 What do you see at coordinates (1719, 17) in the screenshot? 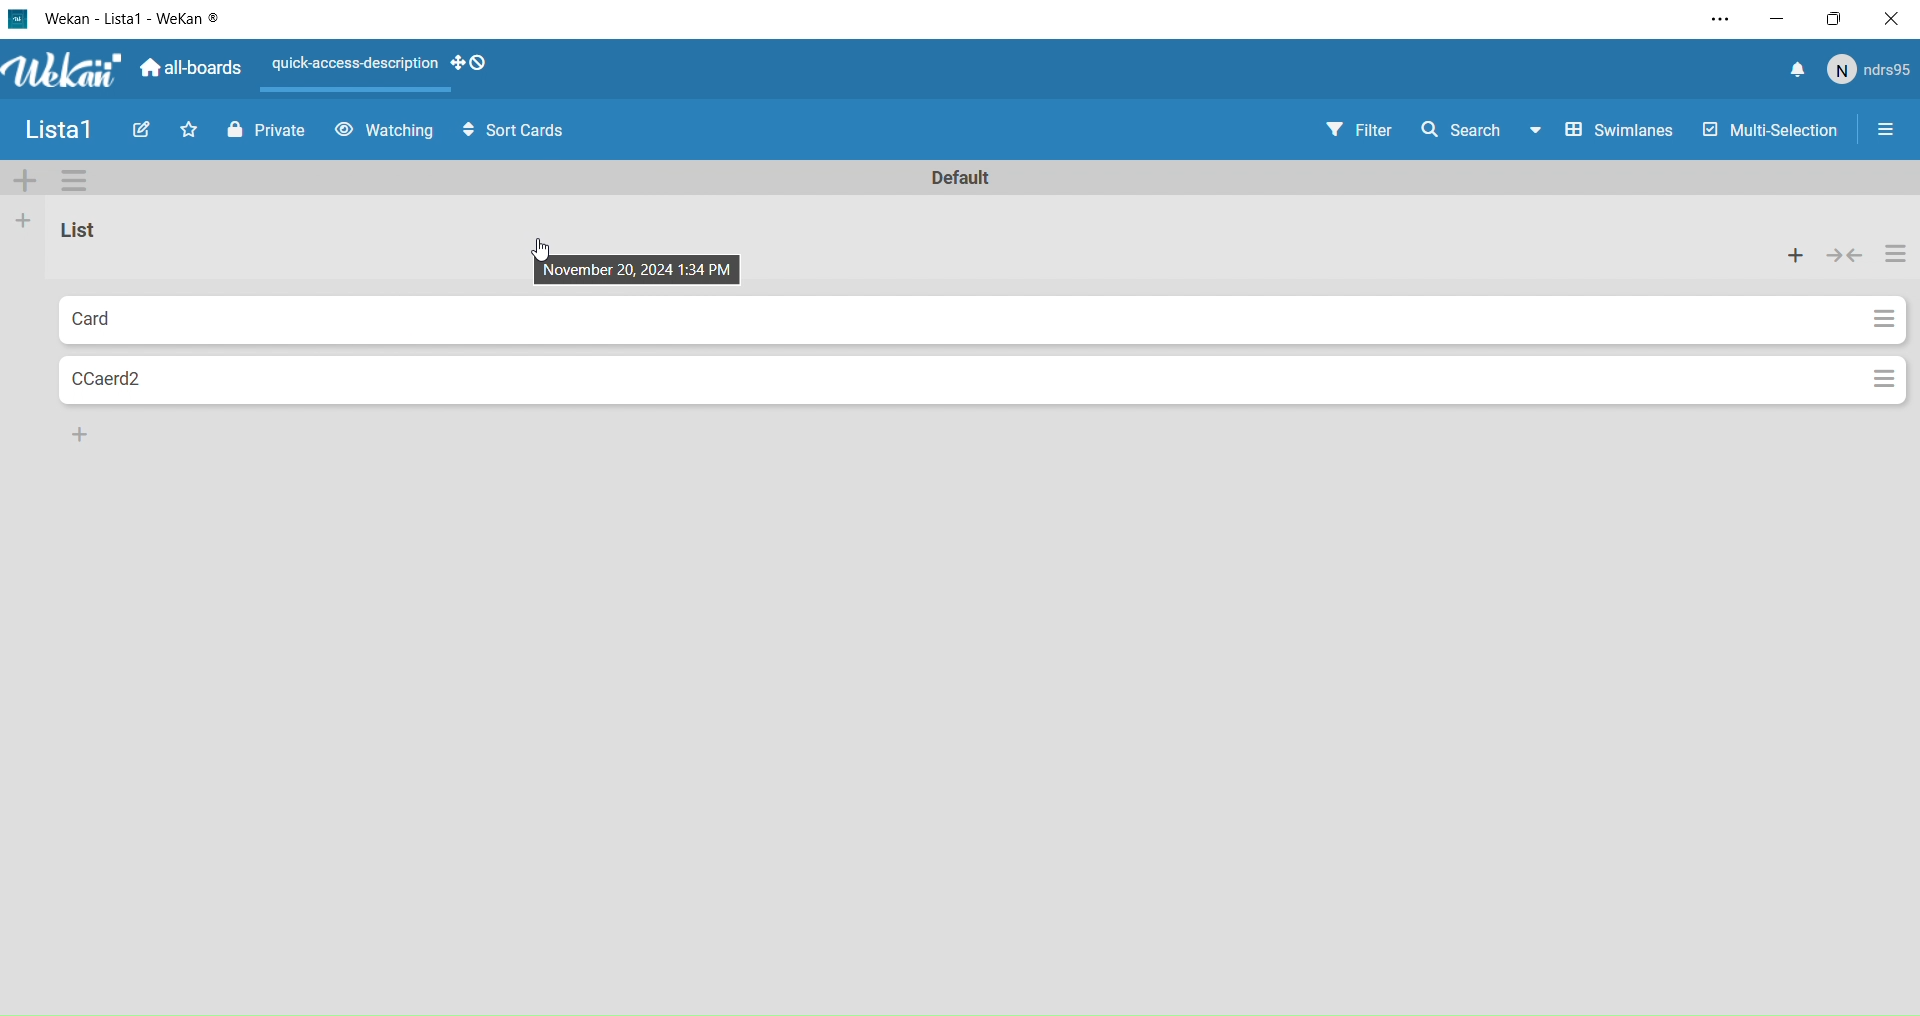
I see `Settings` at bounding box center [1719, 17].